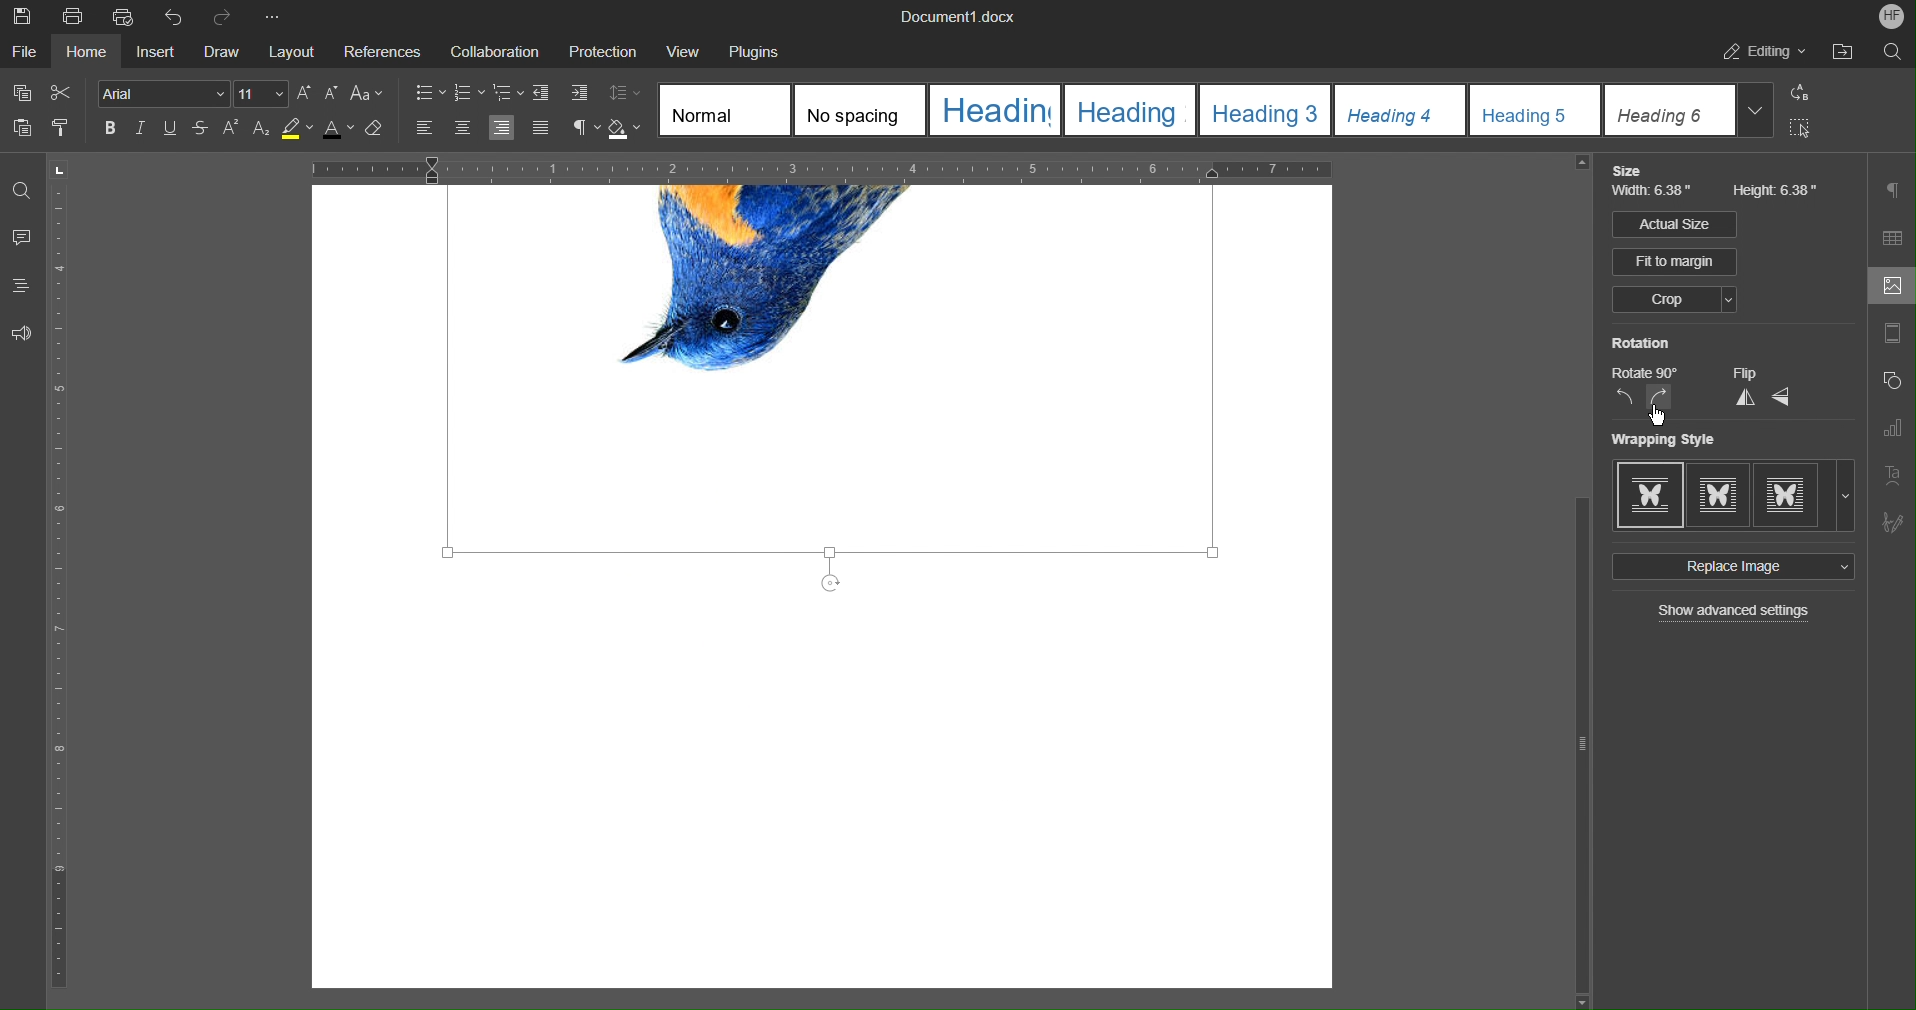 Image resolution: width=1916 pixels, height=1010 pixels. I want to click on Flip Horizontally, so click(1783, 397).